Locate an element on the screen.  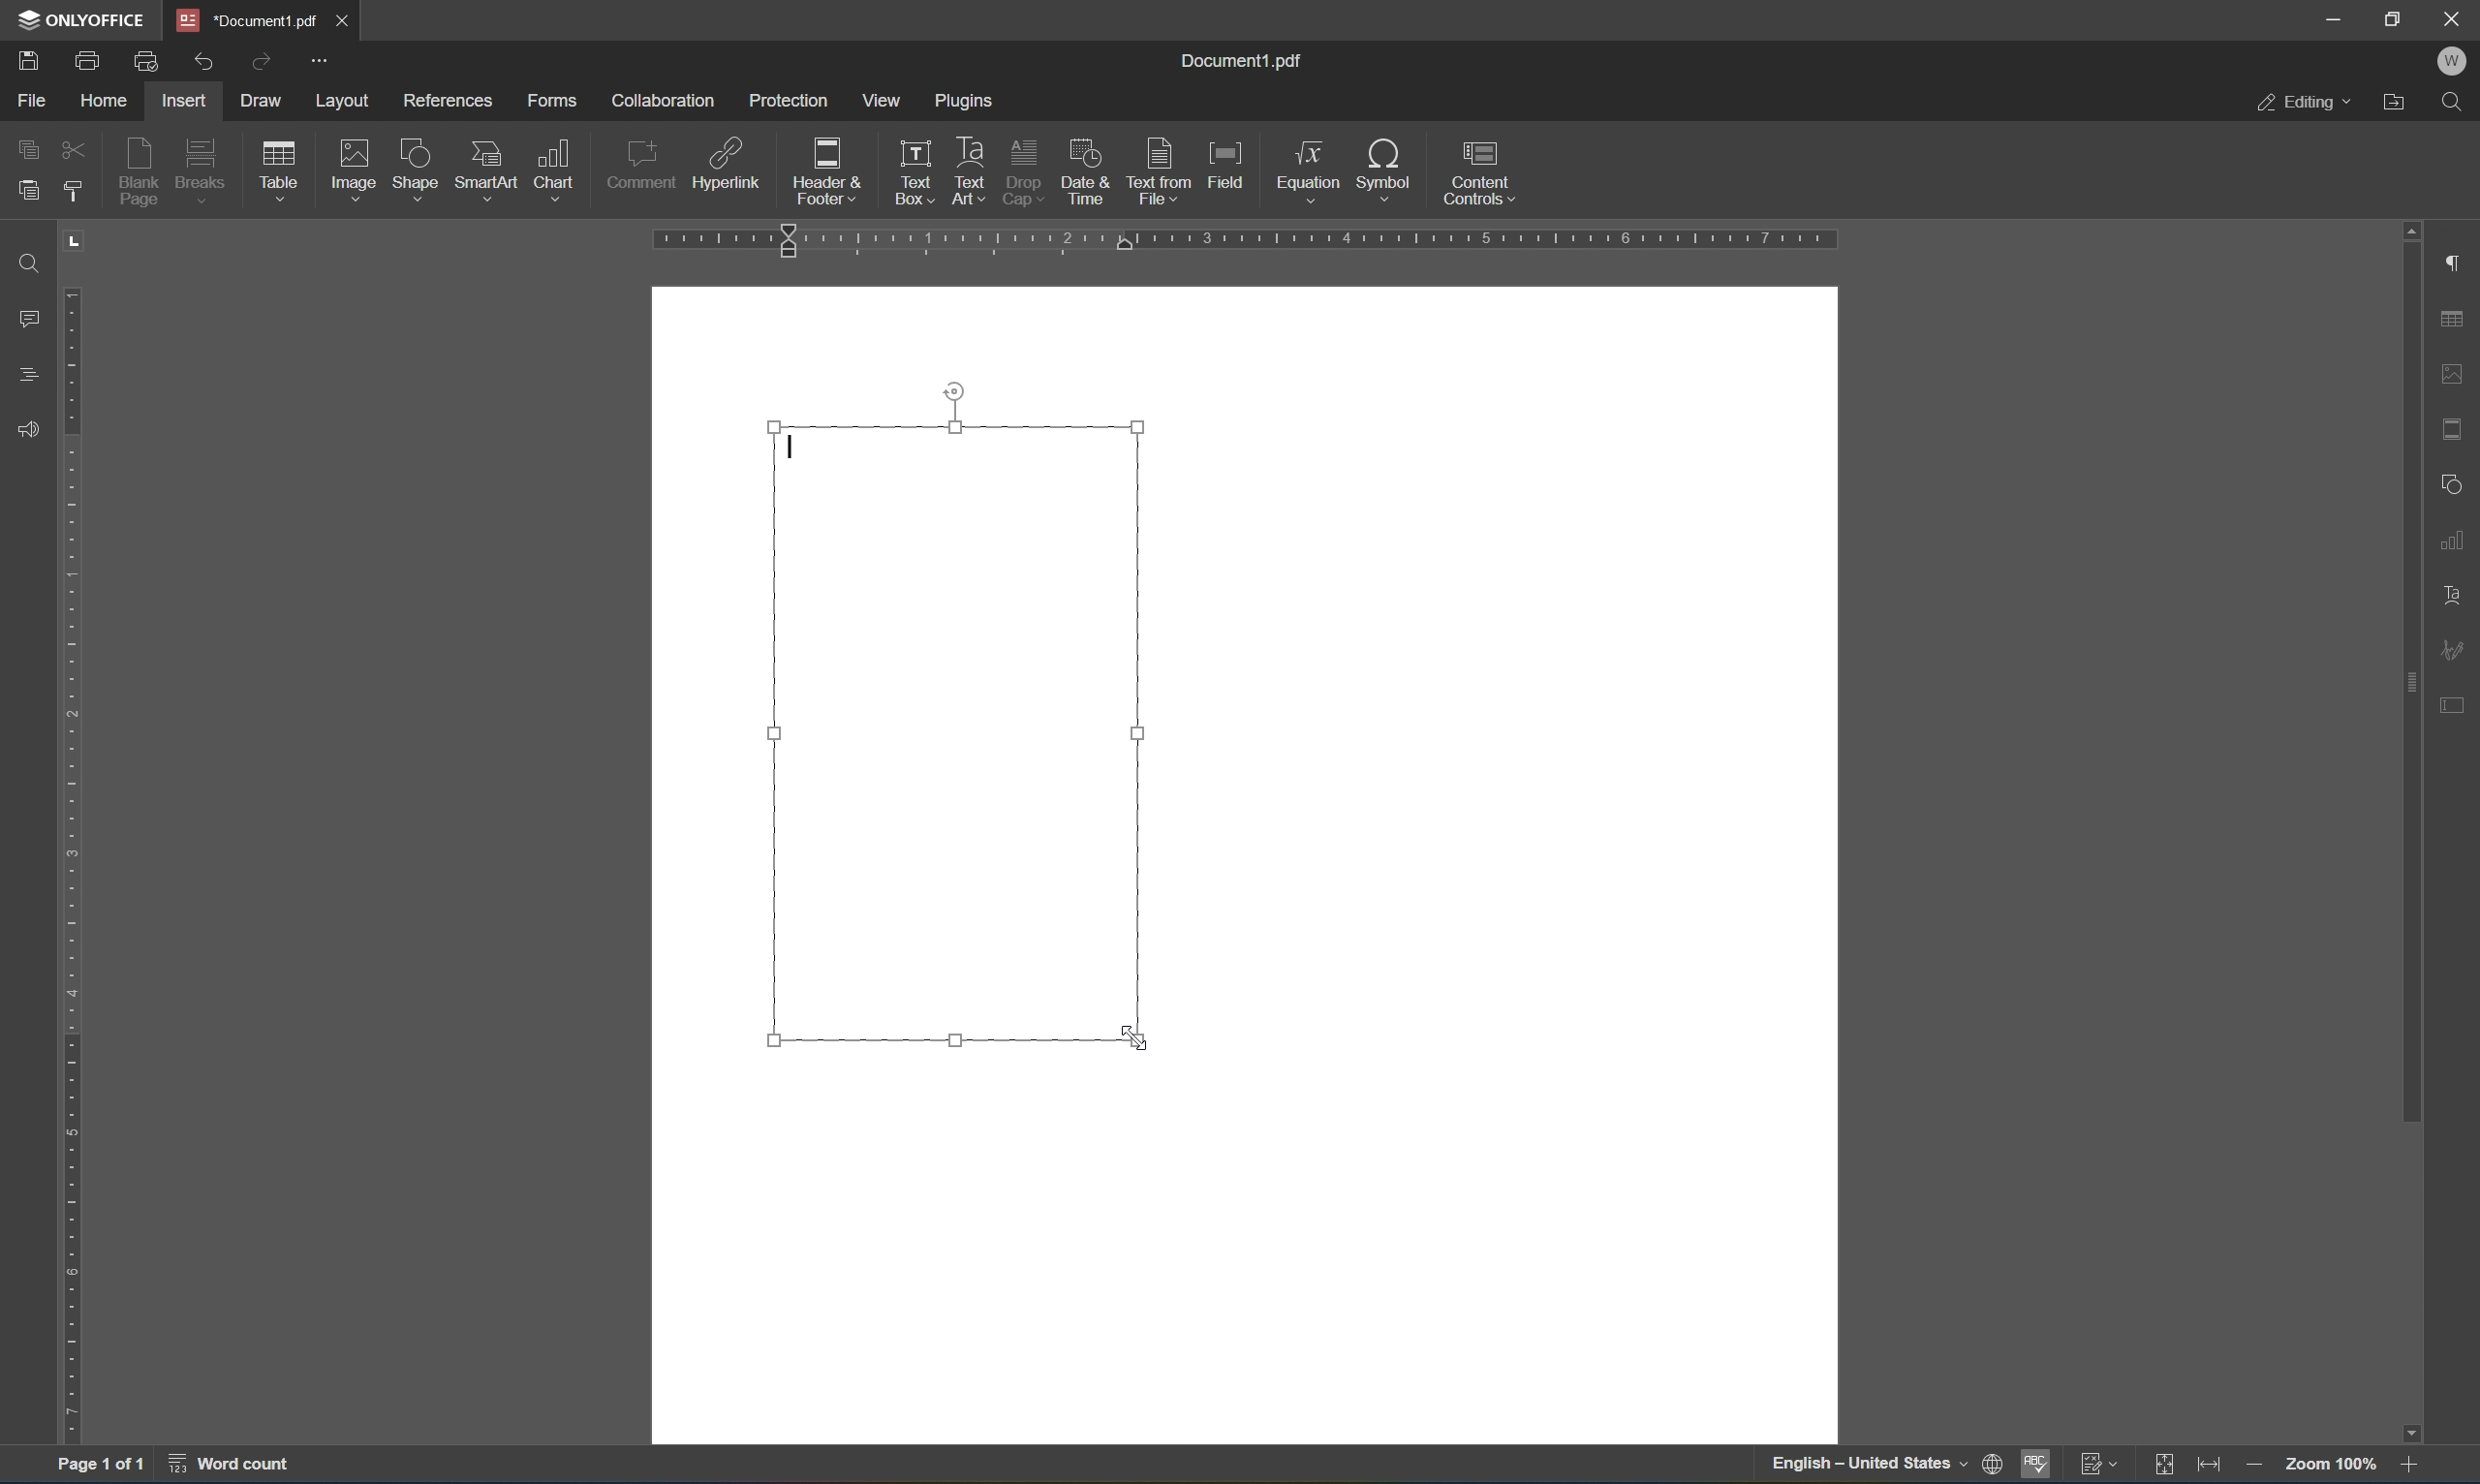
blank page is located at coordinates (139, 169).